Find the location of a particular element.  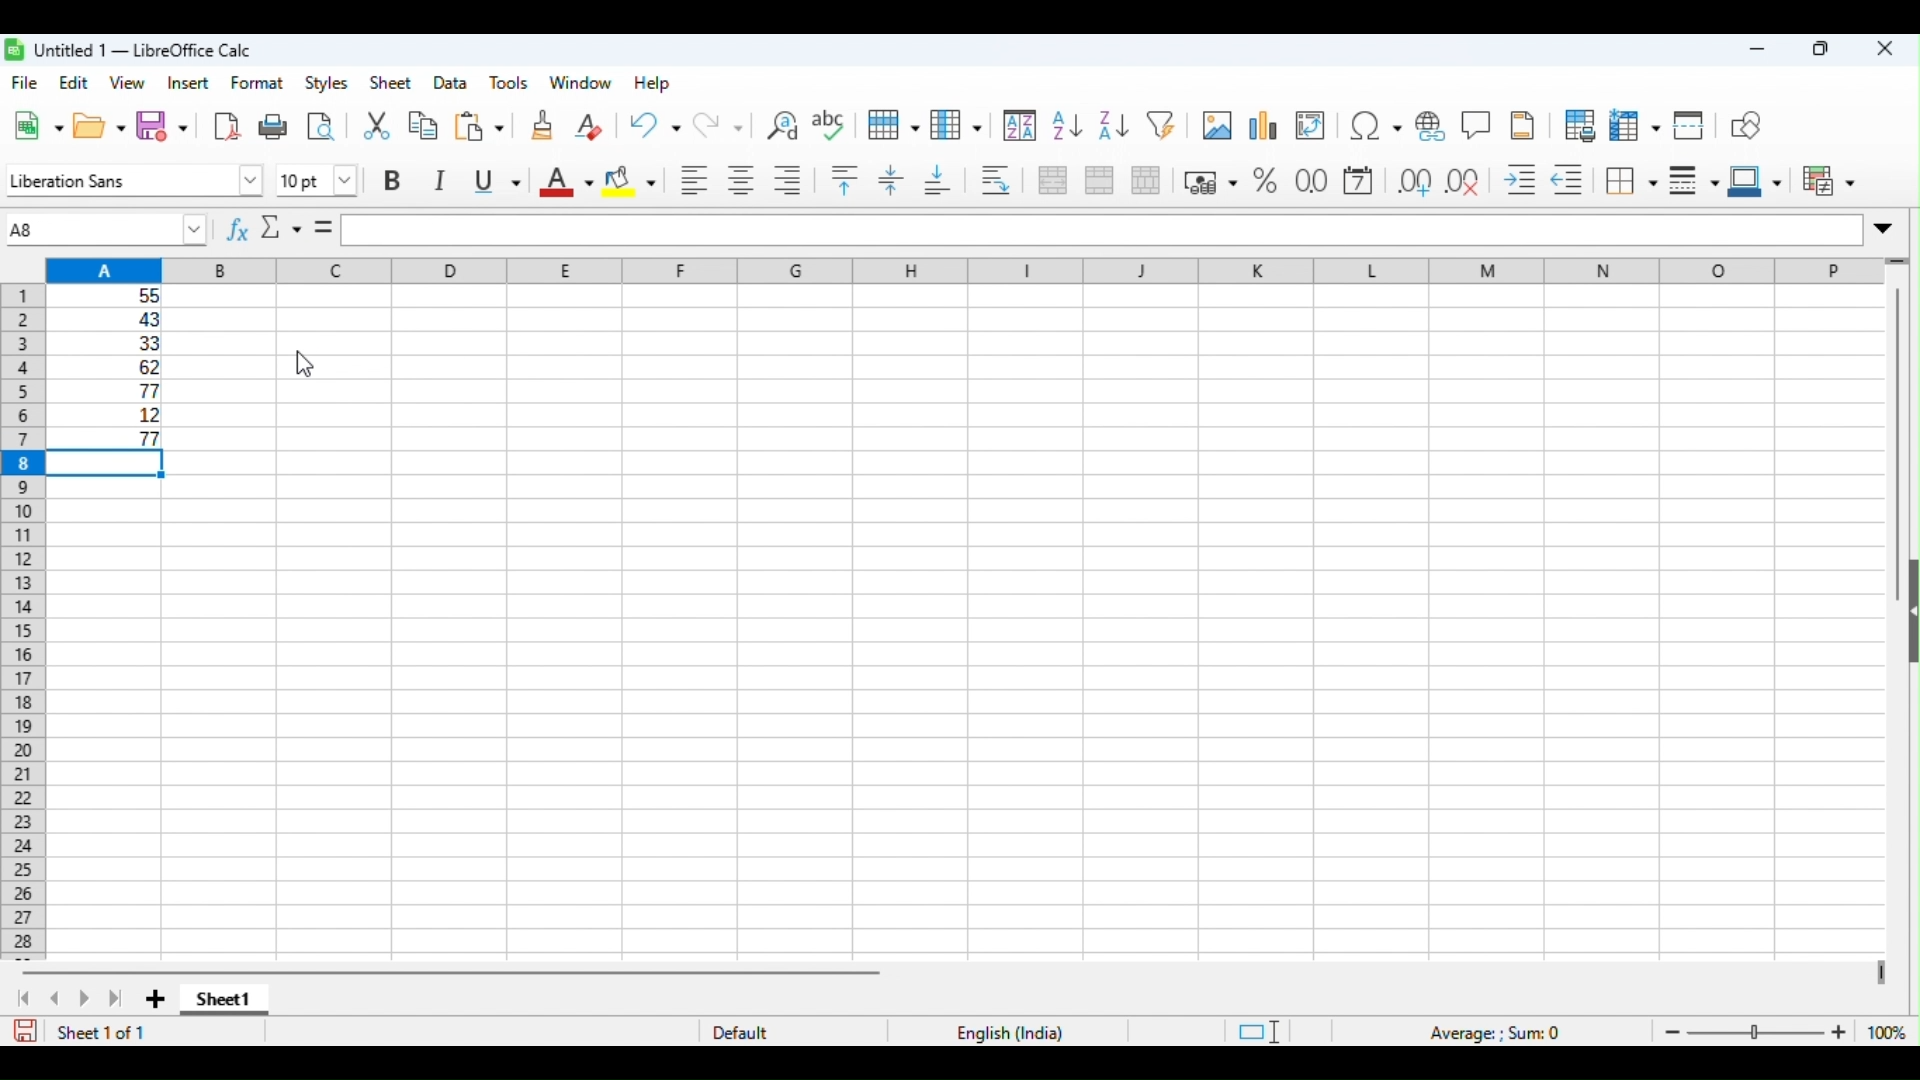

format as date is located at coordinates (1361, 181).